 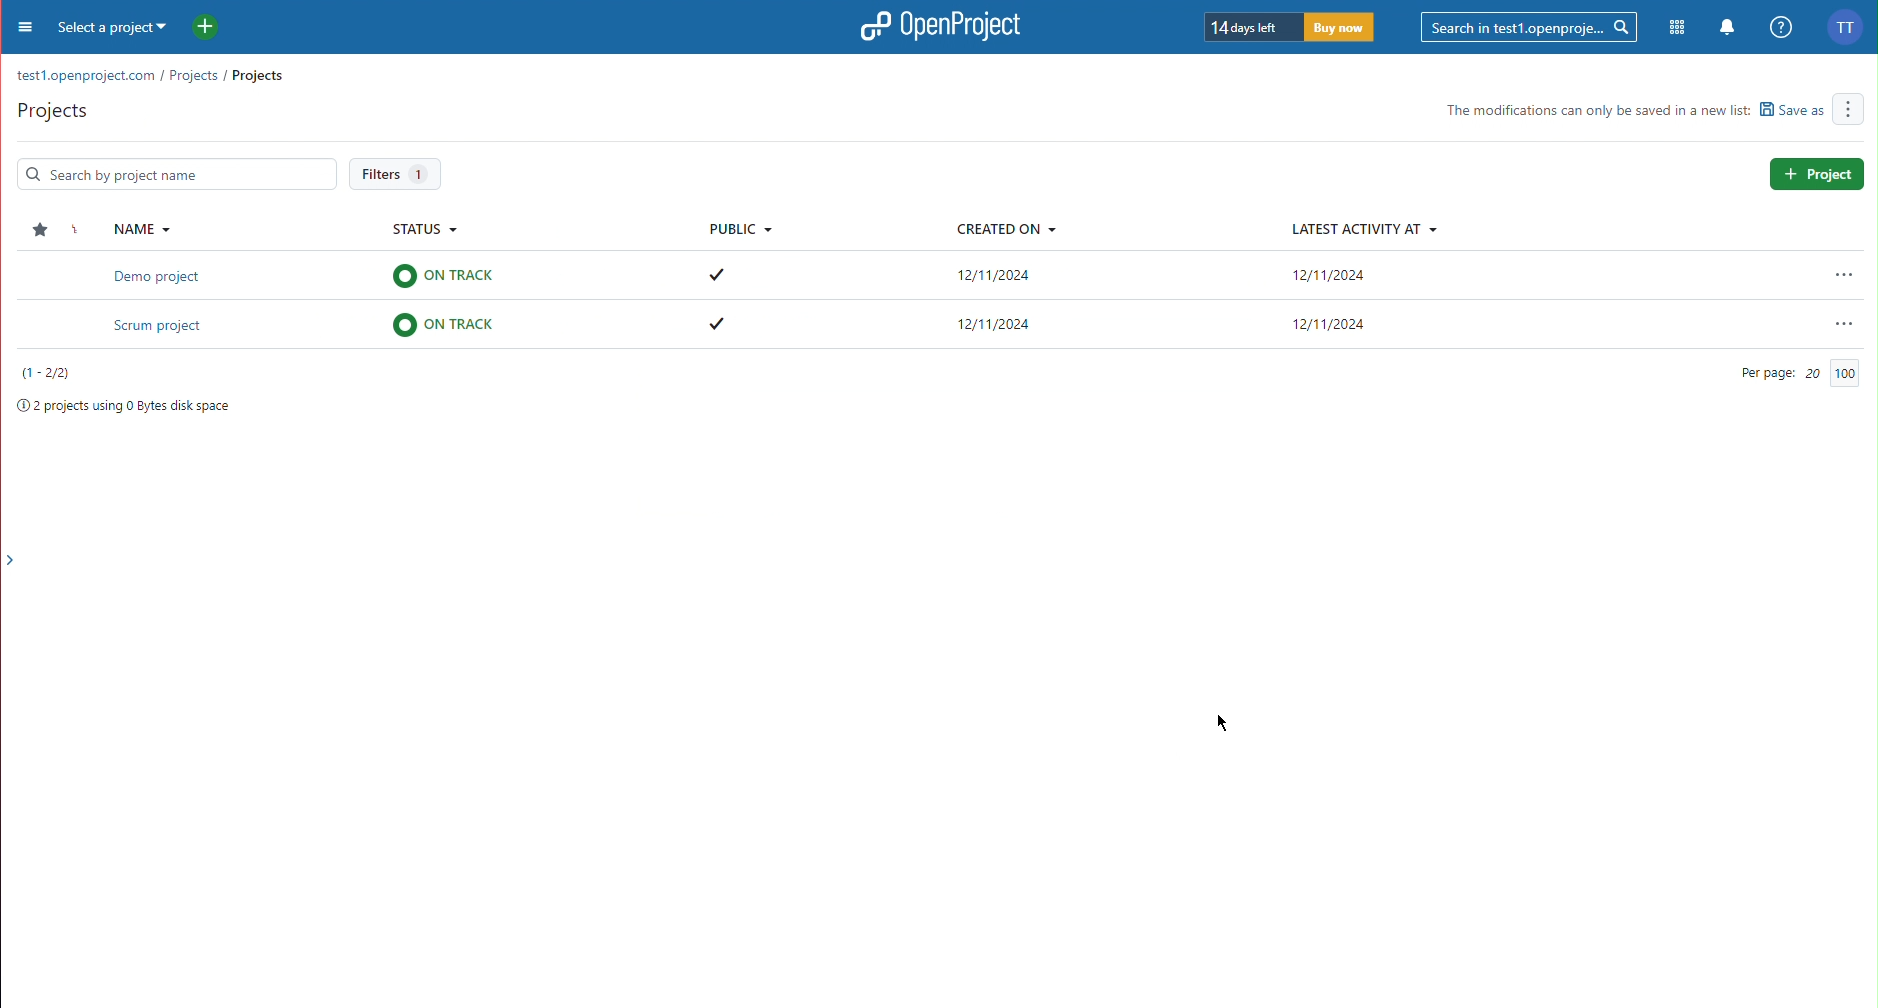 What do you see at coordinates (1849, 28) in the screenshot?
I see `Account` at bounding box center [1849, 28].